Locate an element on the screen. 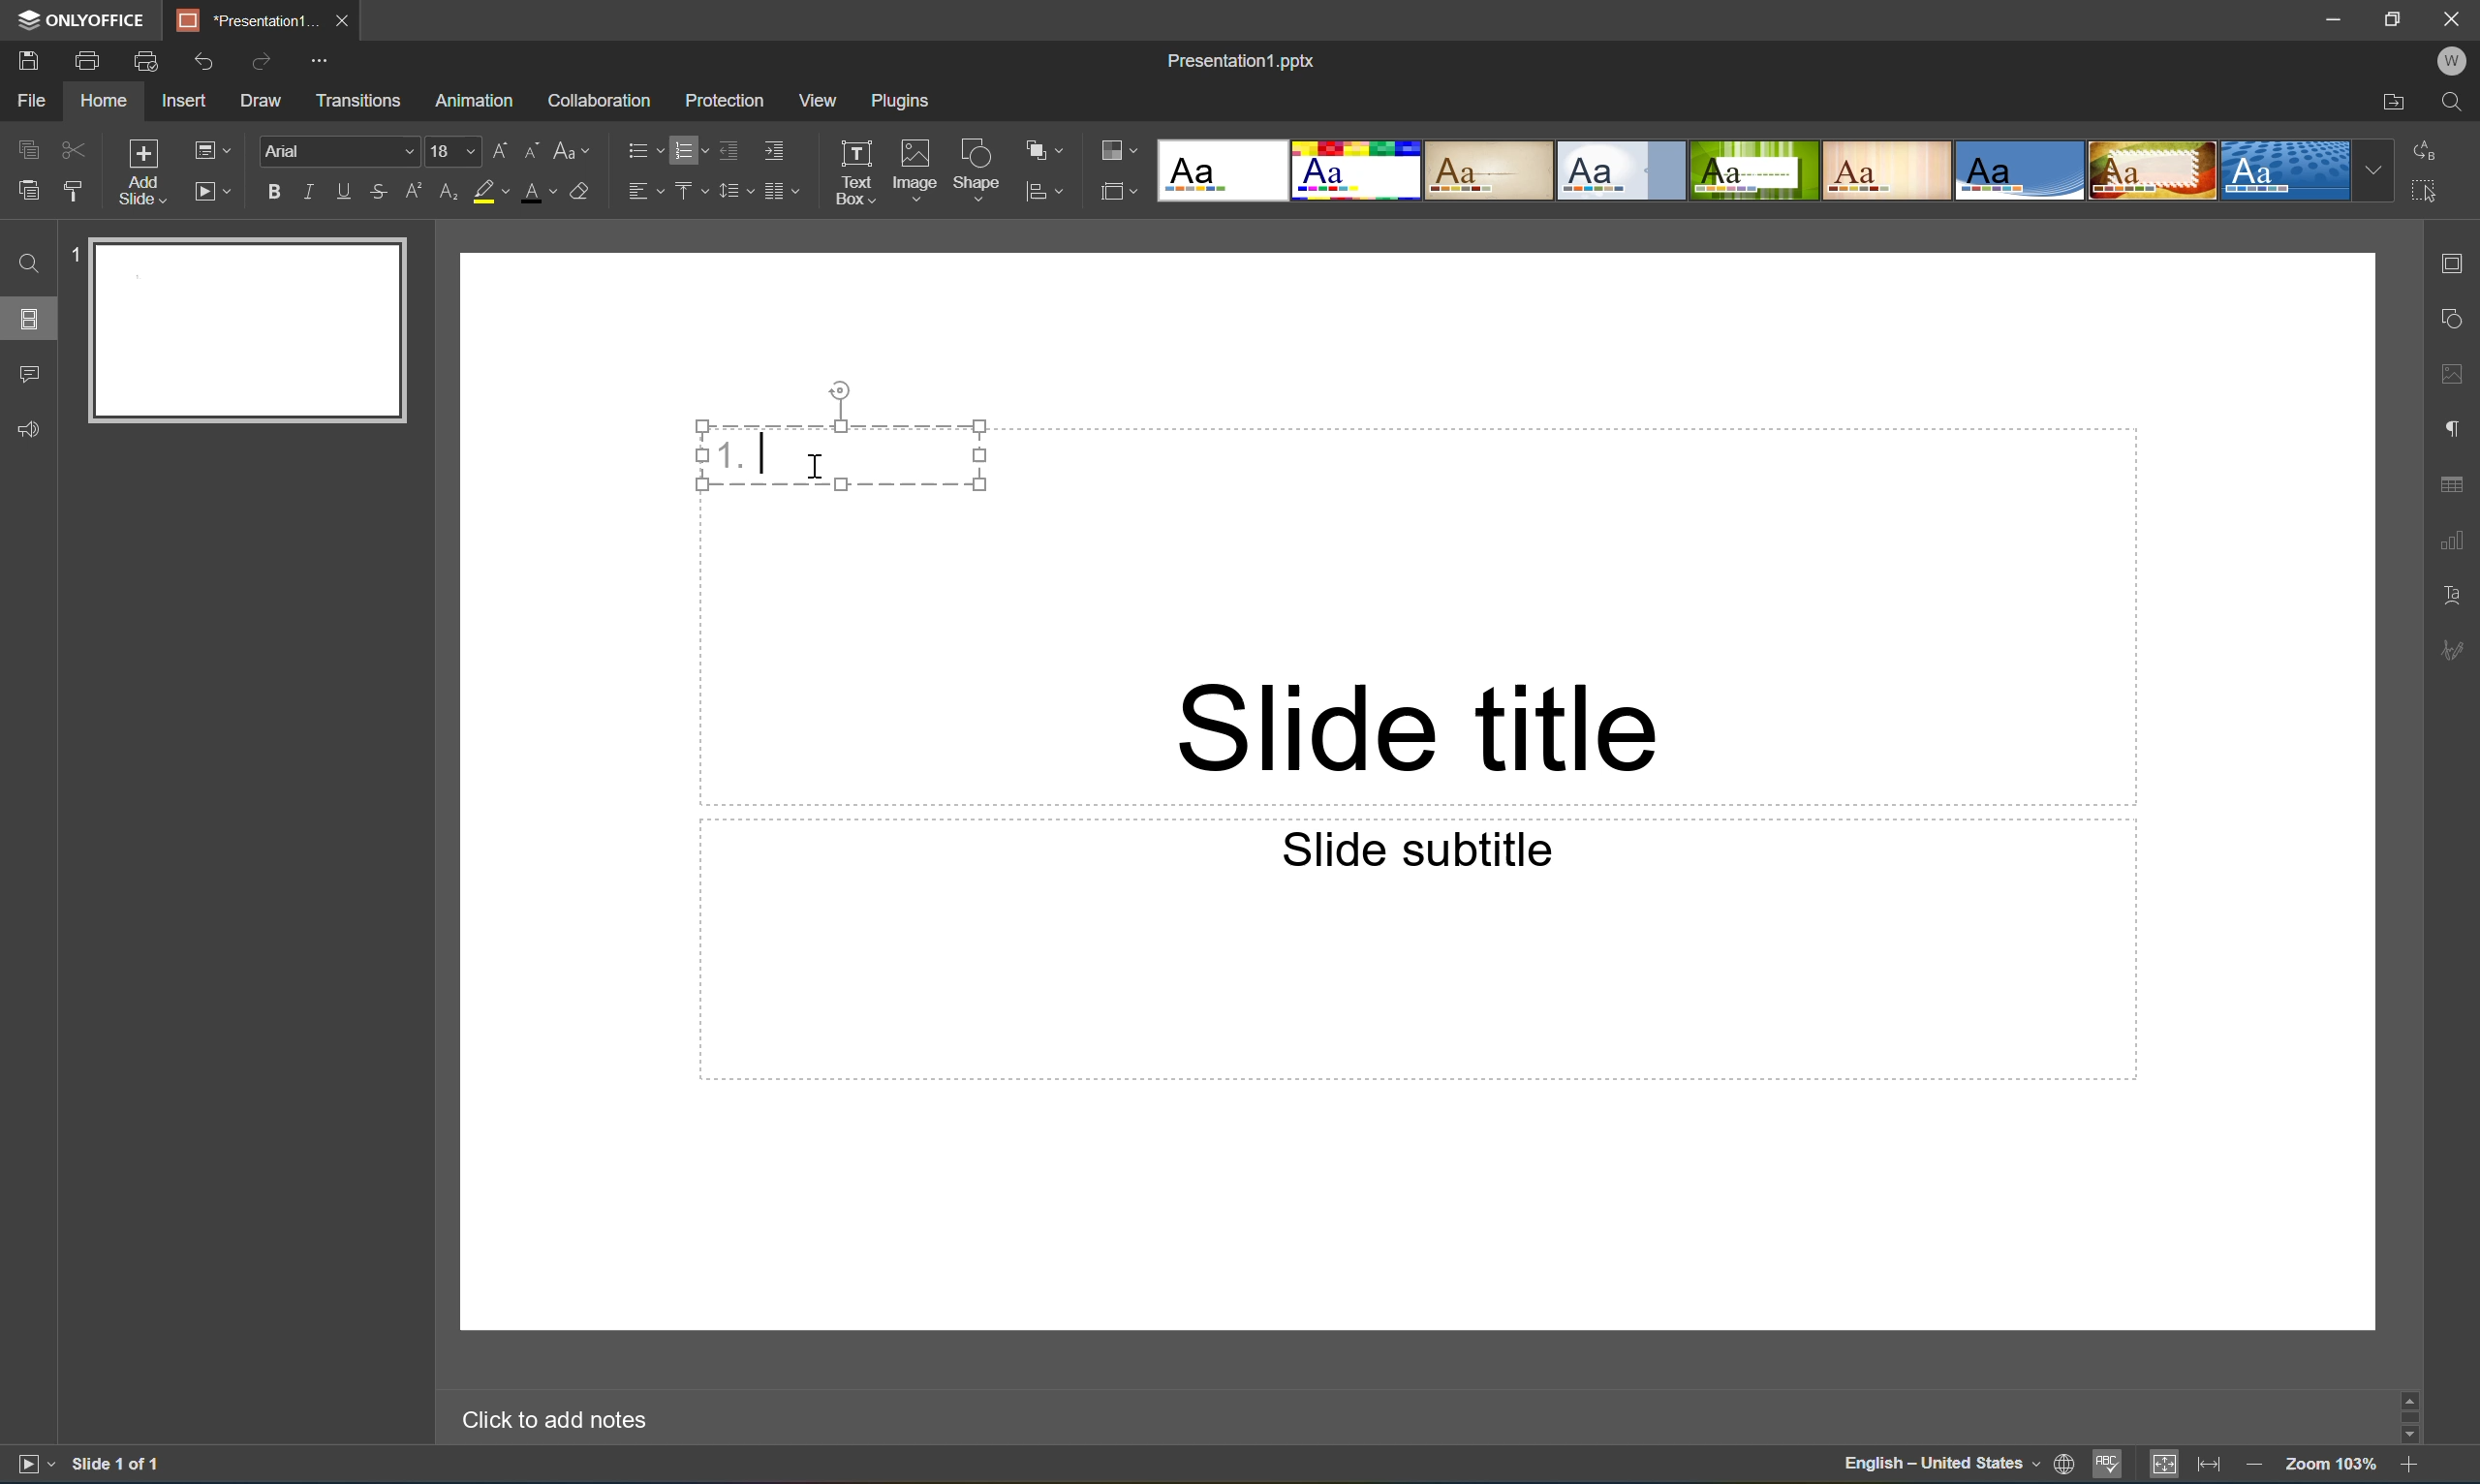 This screenshot has width=2480, height=1484. Cursor is located at coordinates (822, 472).